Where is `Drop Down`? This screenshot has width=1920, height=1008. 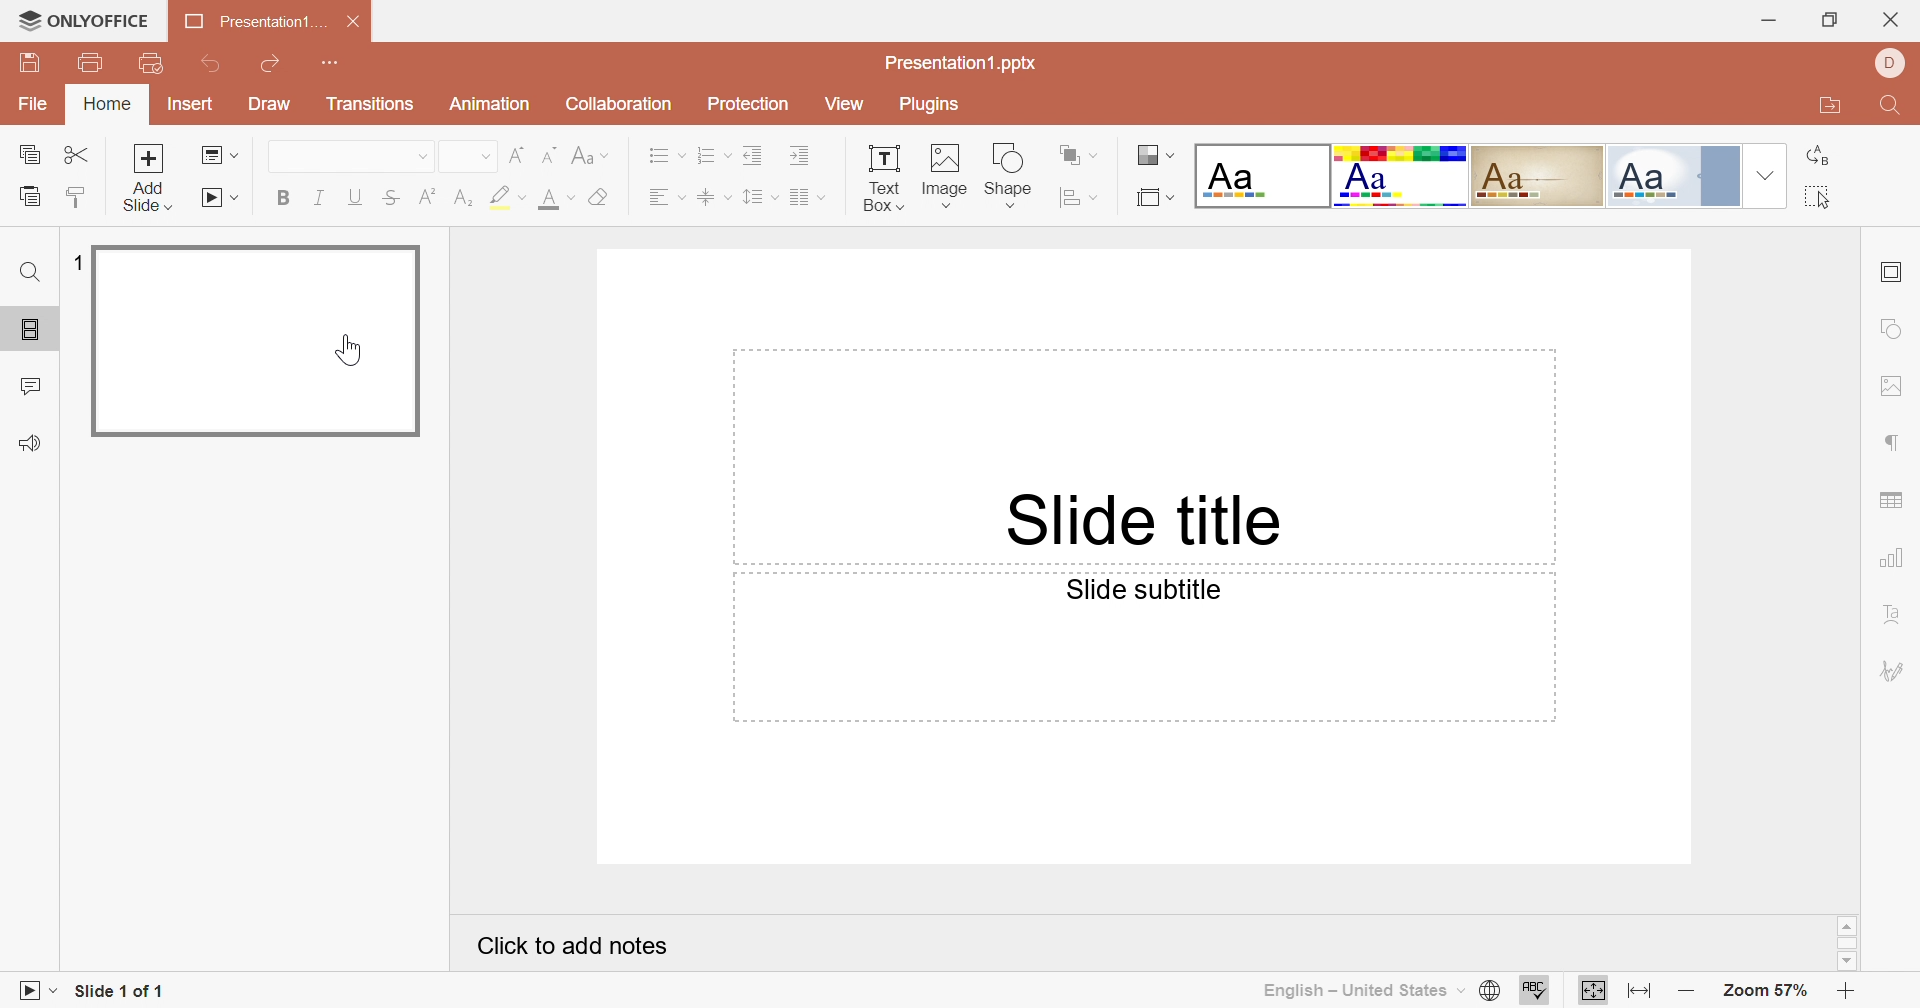 Drop Down is located at coordinates (775, 197).